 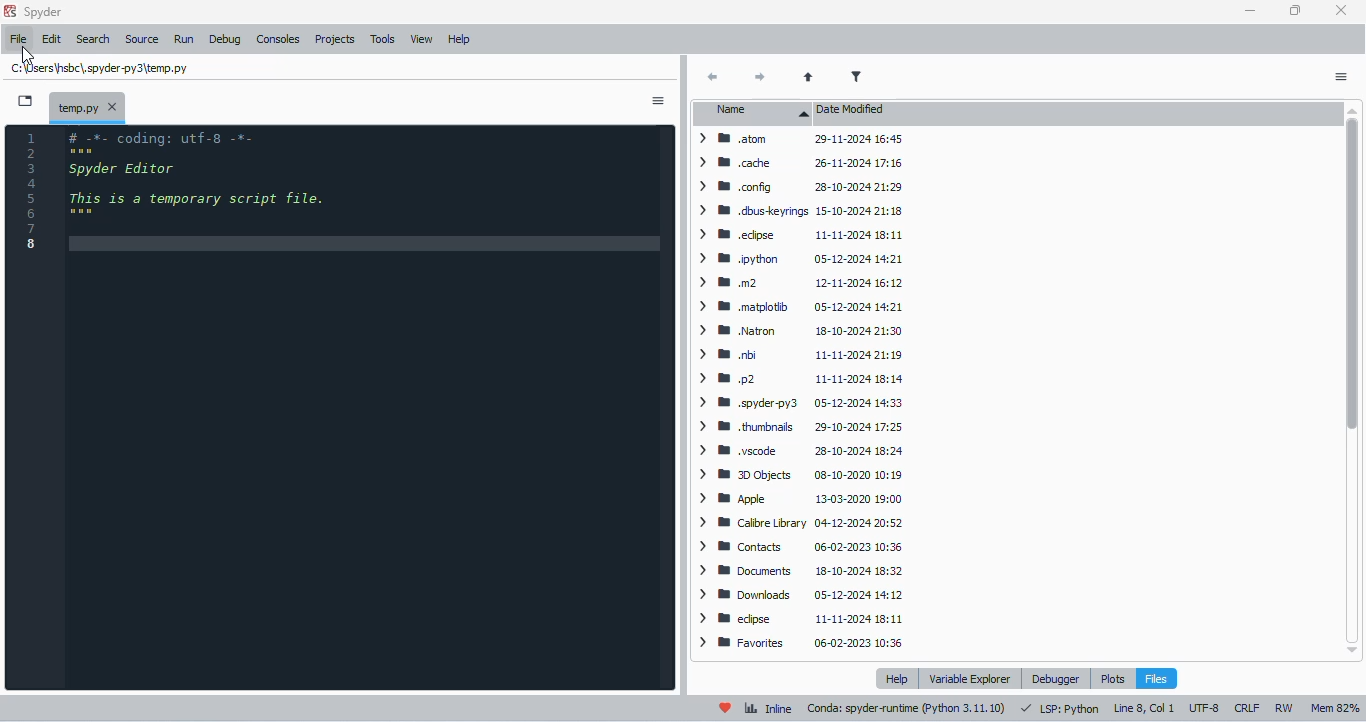 I want to click on > WB .spyderpy3 05-12-2024 14:33, so click(x=798, y=404).